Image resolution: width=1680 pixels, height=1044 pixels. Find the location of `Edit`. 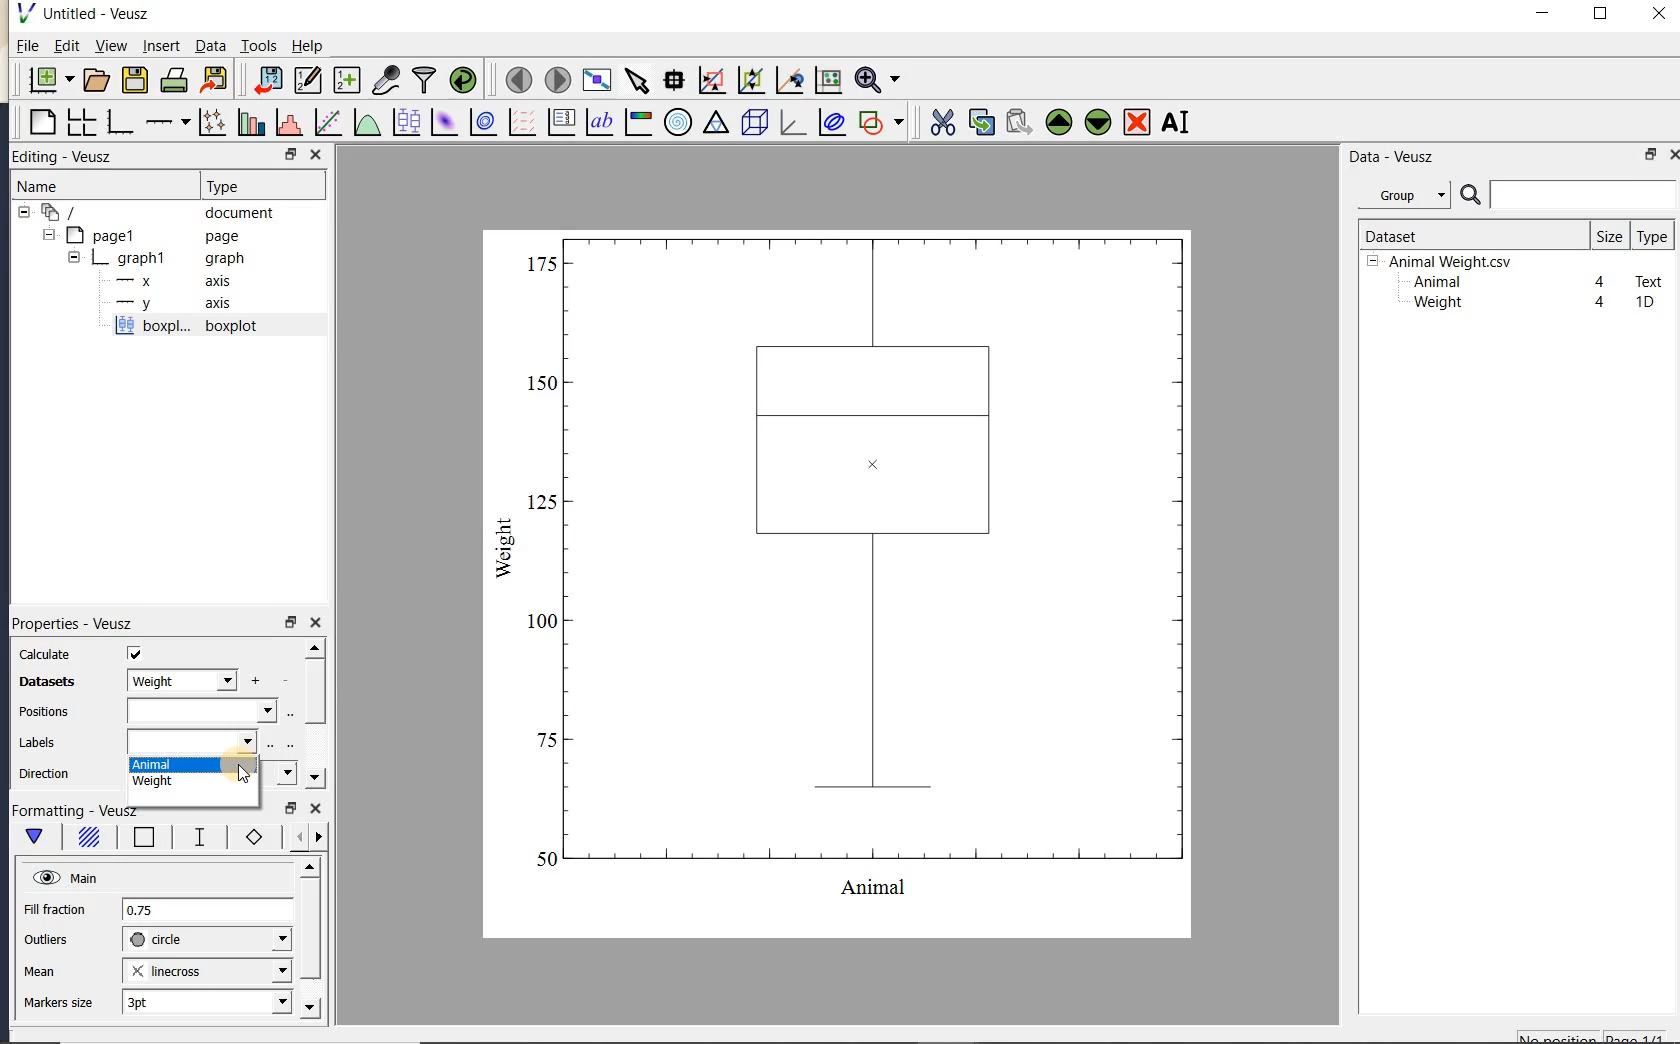

Edit is located at coordinates (63, 48).